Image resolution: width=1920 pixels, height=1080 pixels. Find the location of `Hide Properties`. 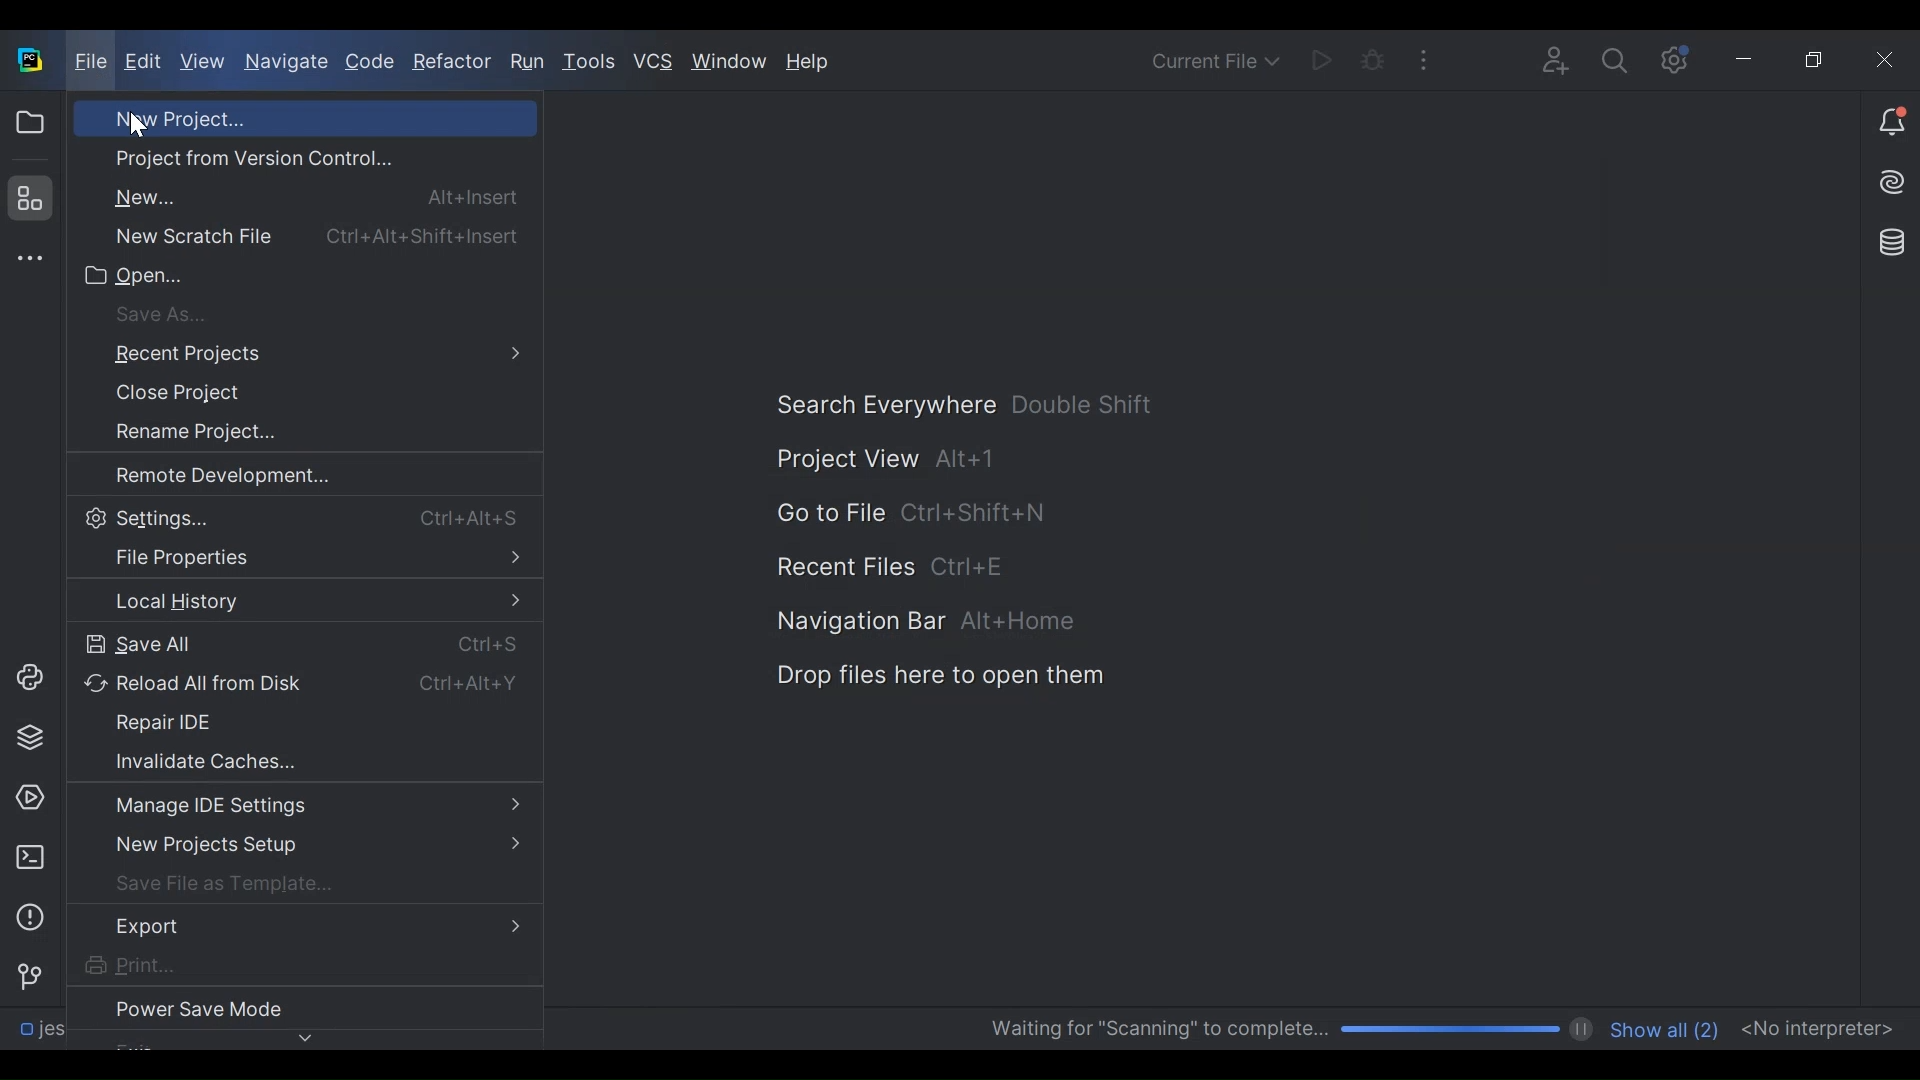

Hide Properties is located at coordinates (301, 558).